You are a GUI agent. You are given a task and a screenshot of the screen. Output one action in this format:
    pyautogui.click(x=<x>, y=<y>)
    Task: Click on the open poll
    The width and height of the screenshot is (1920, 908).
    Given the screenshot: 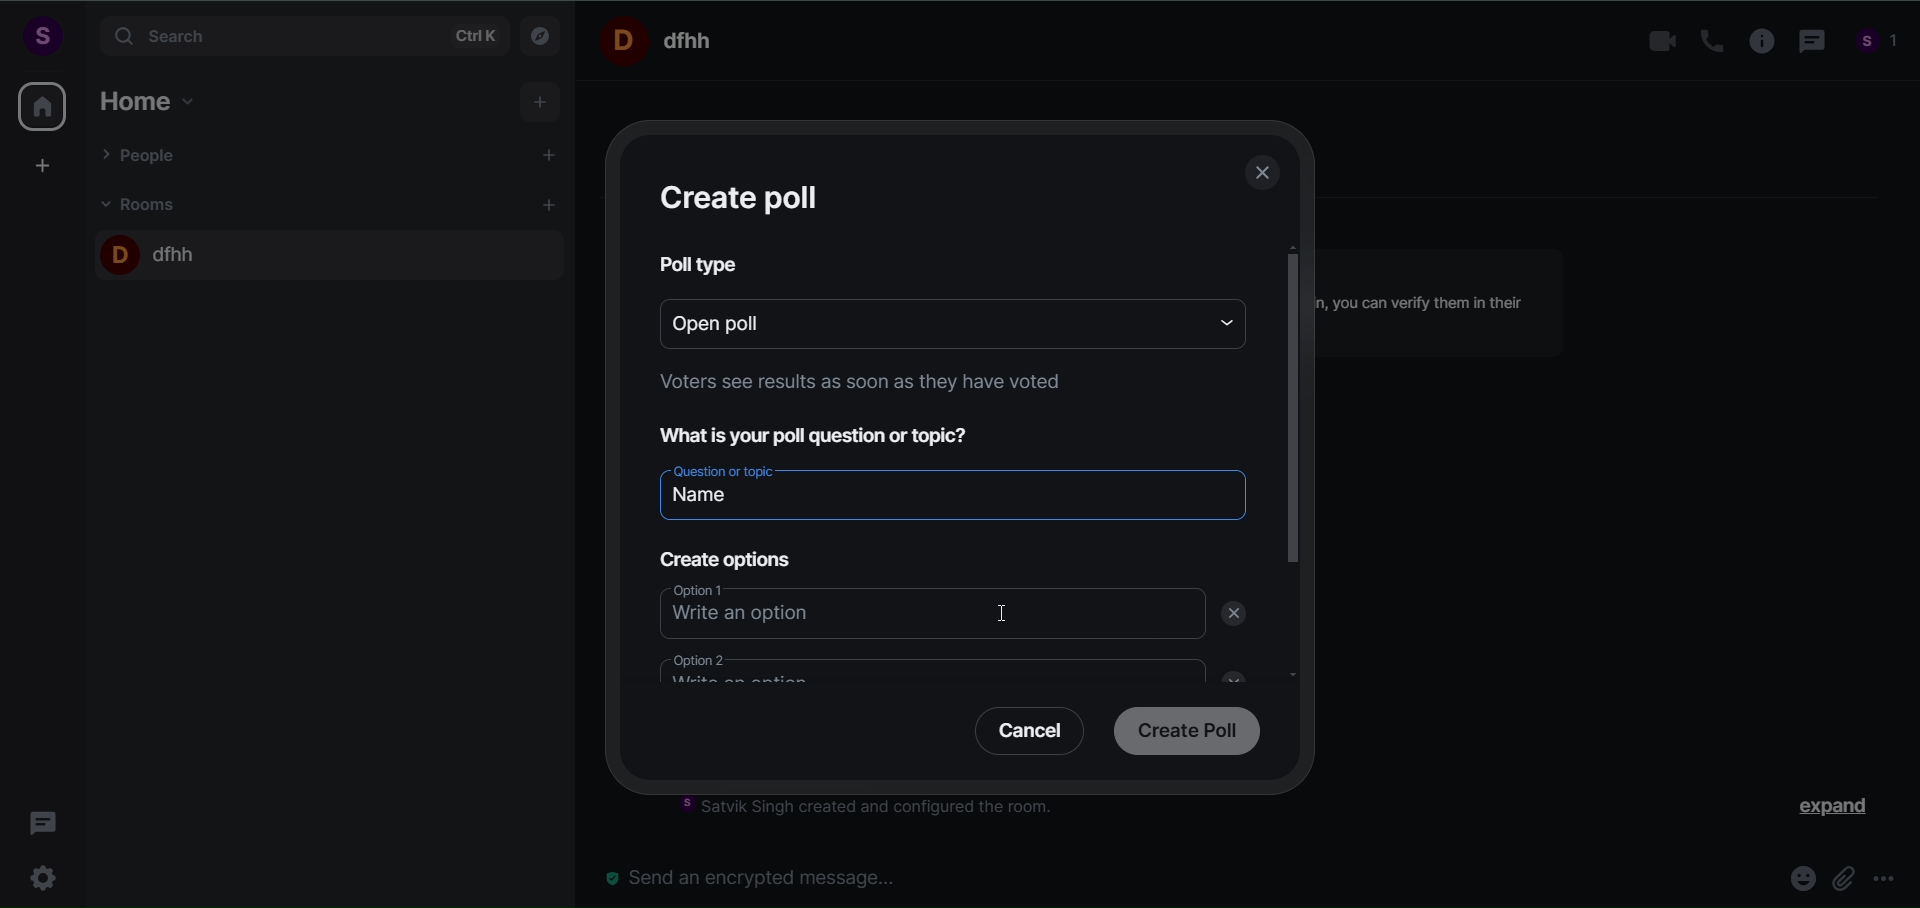 What is the action you would take?
    pyautogui.click(x=920, y=321)
    